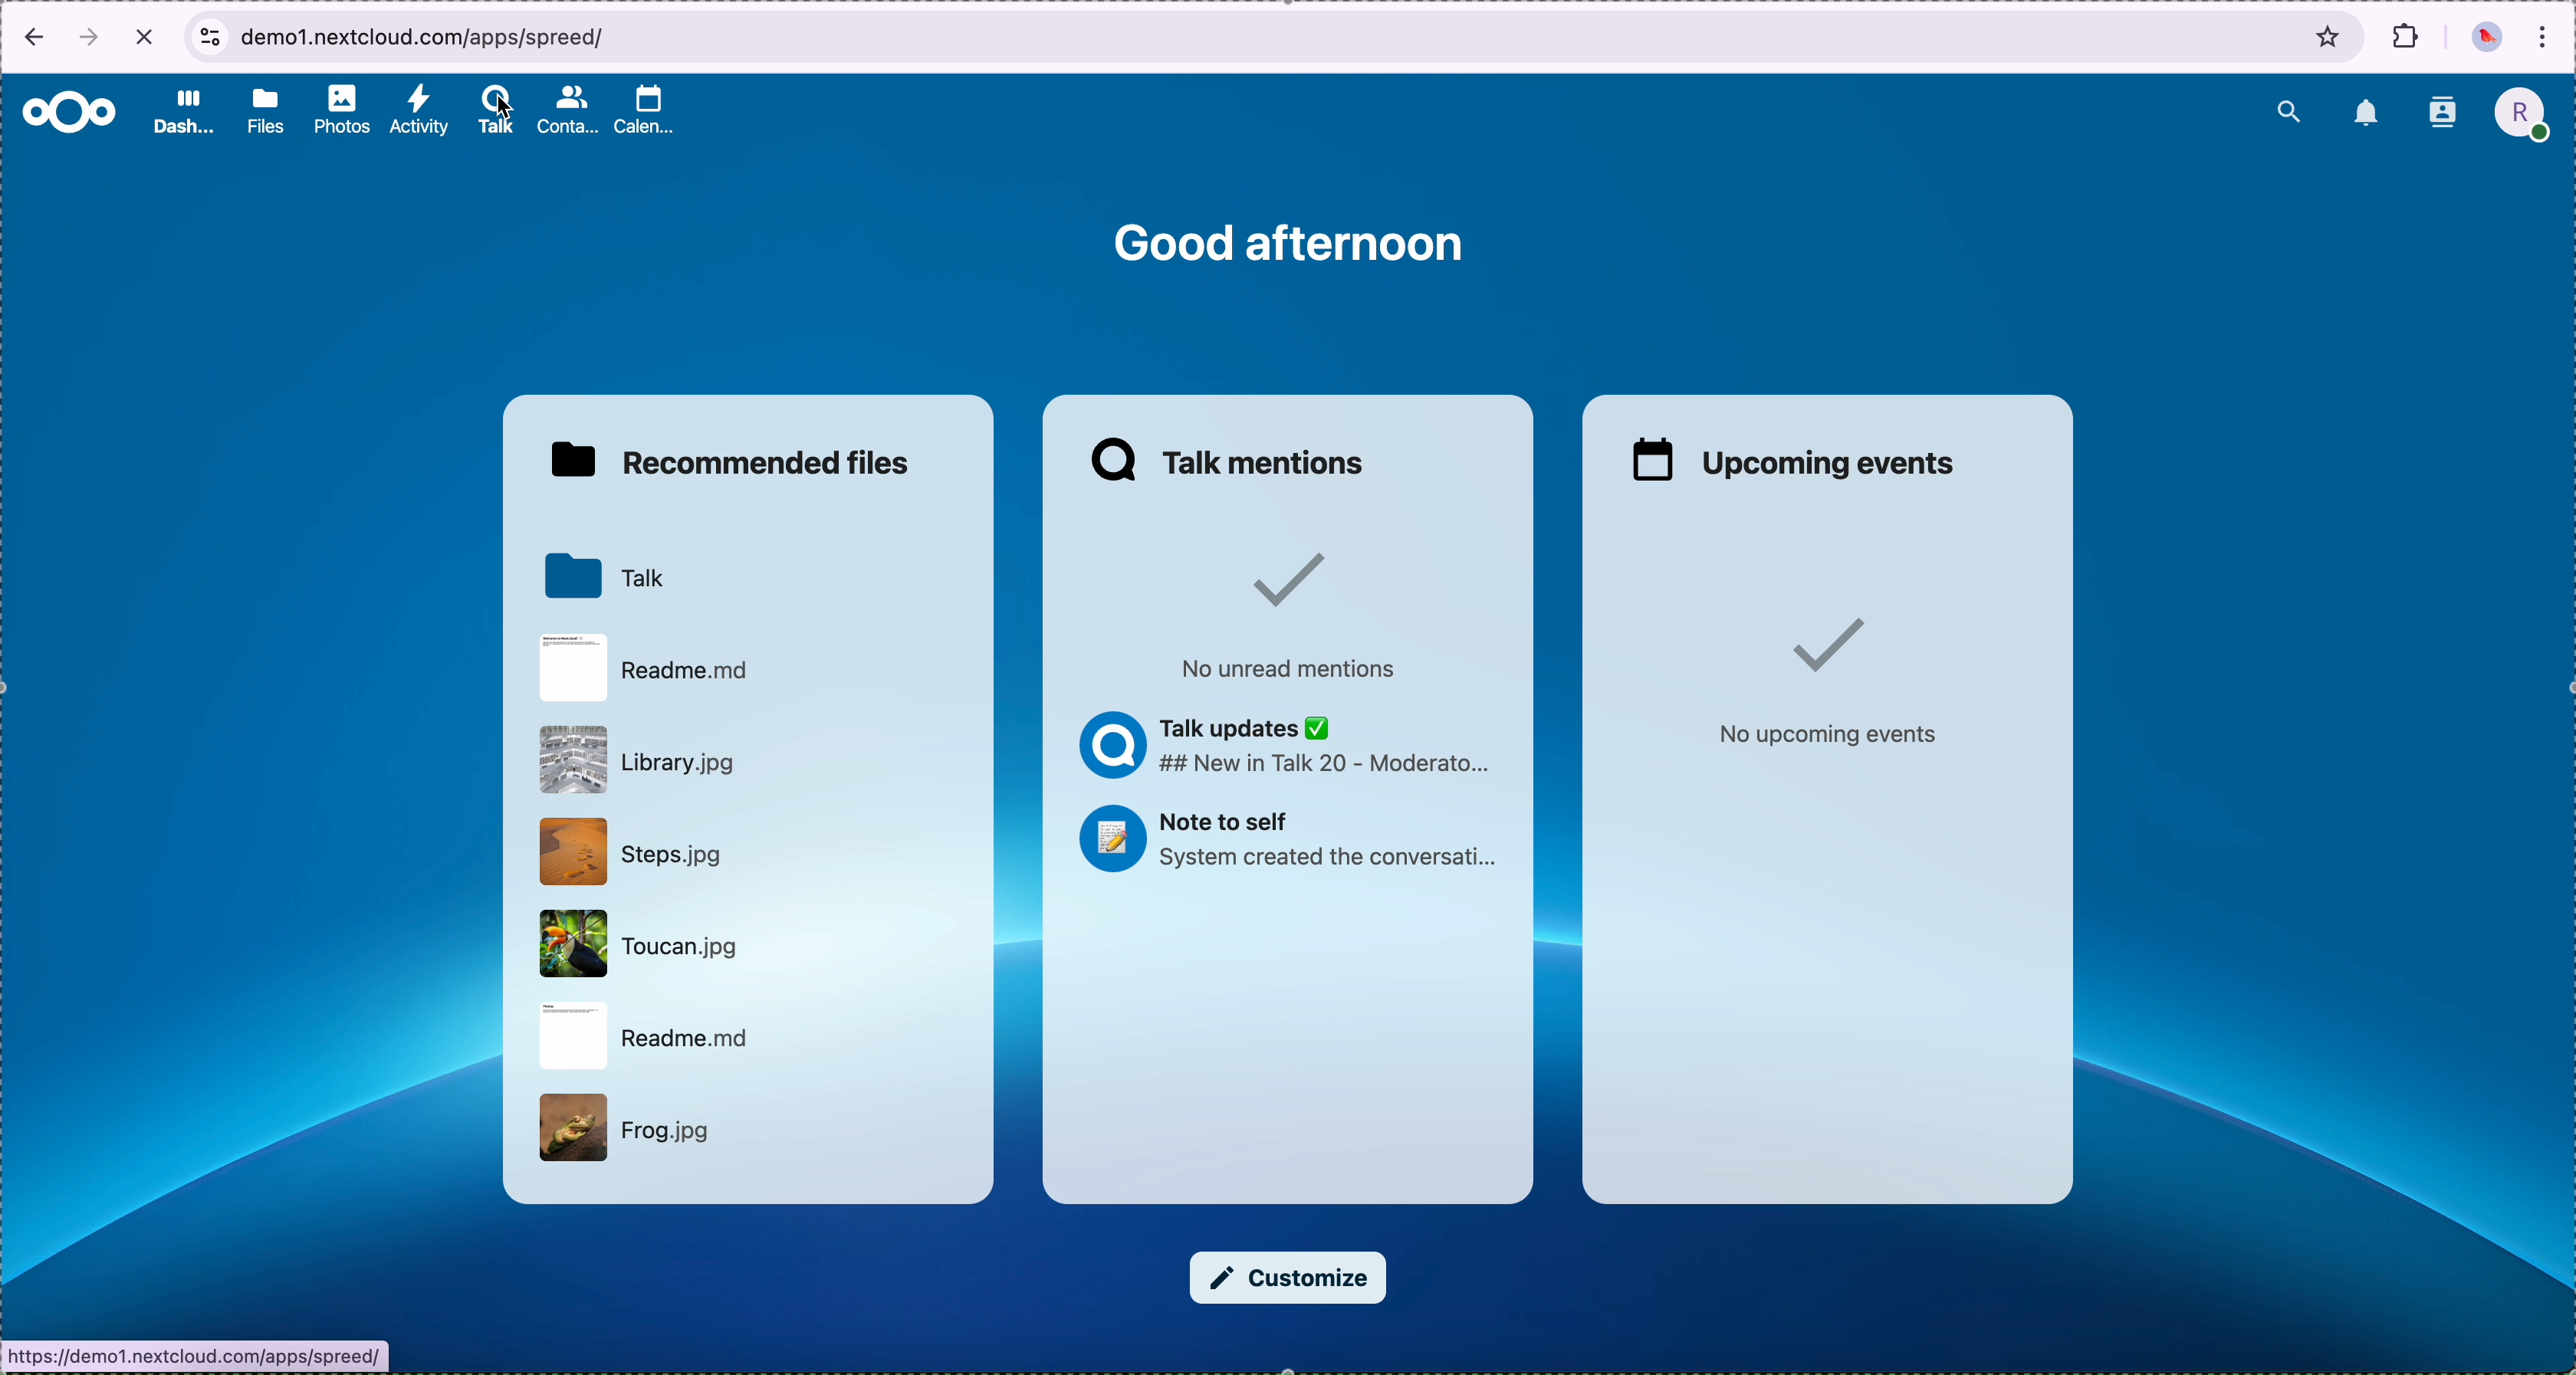 This screenshot has height=1375, width=2576. Describe the element at coordinates (501, 111) in the screenshot. I see `talk` at that location.